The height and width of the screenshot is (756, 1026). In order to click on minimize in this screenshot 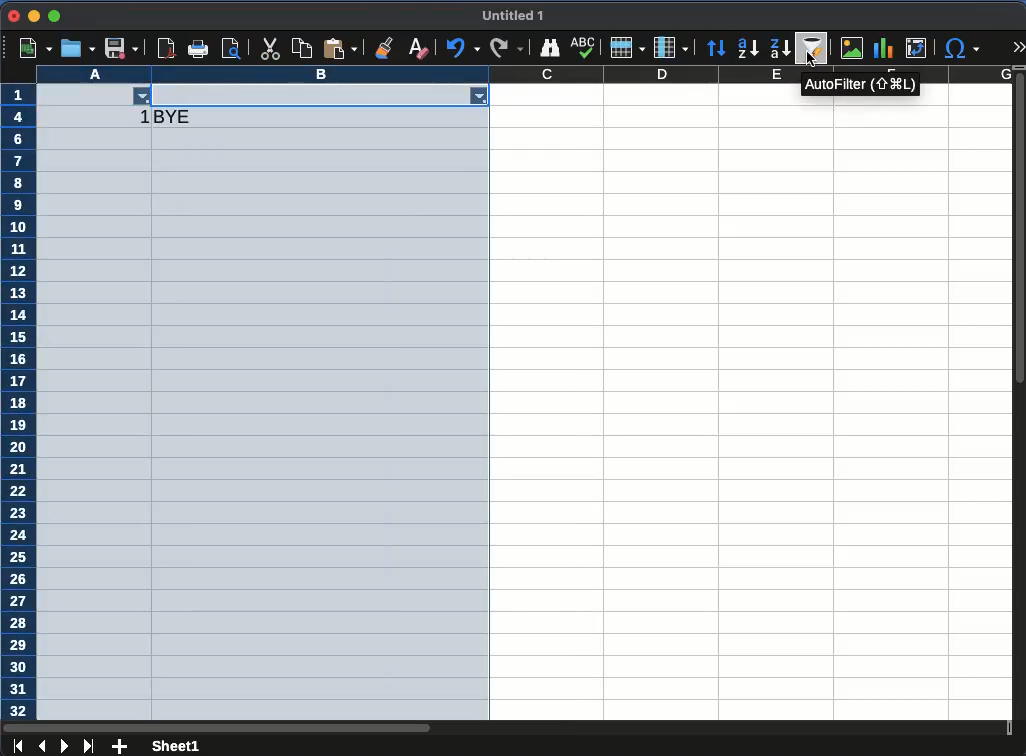, I will do `click(33, 15)`.